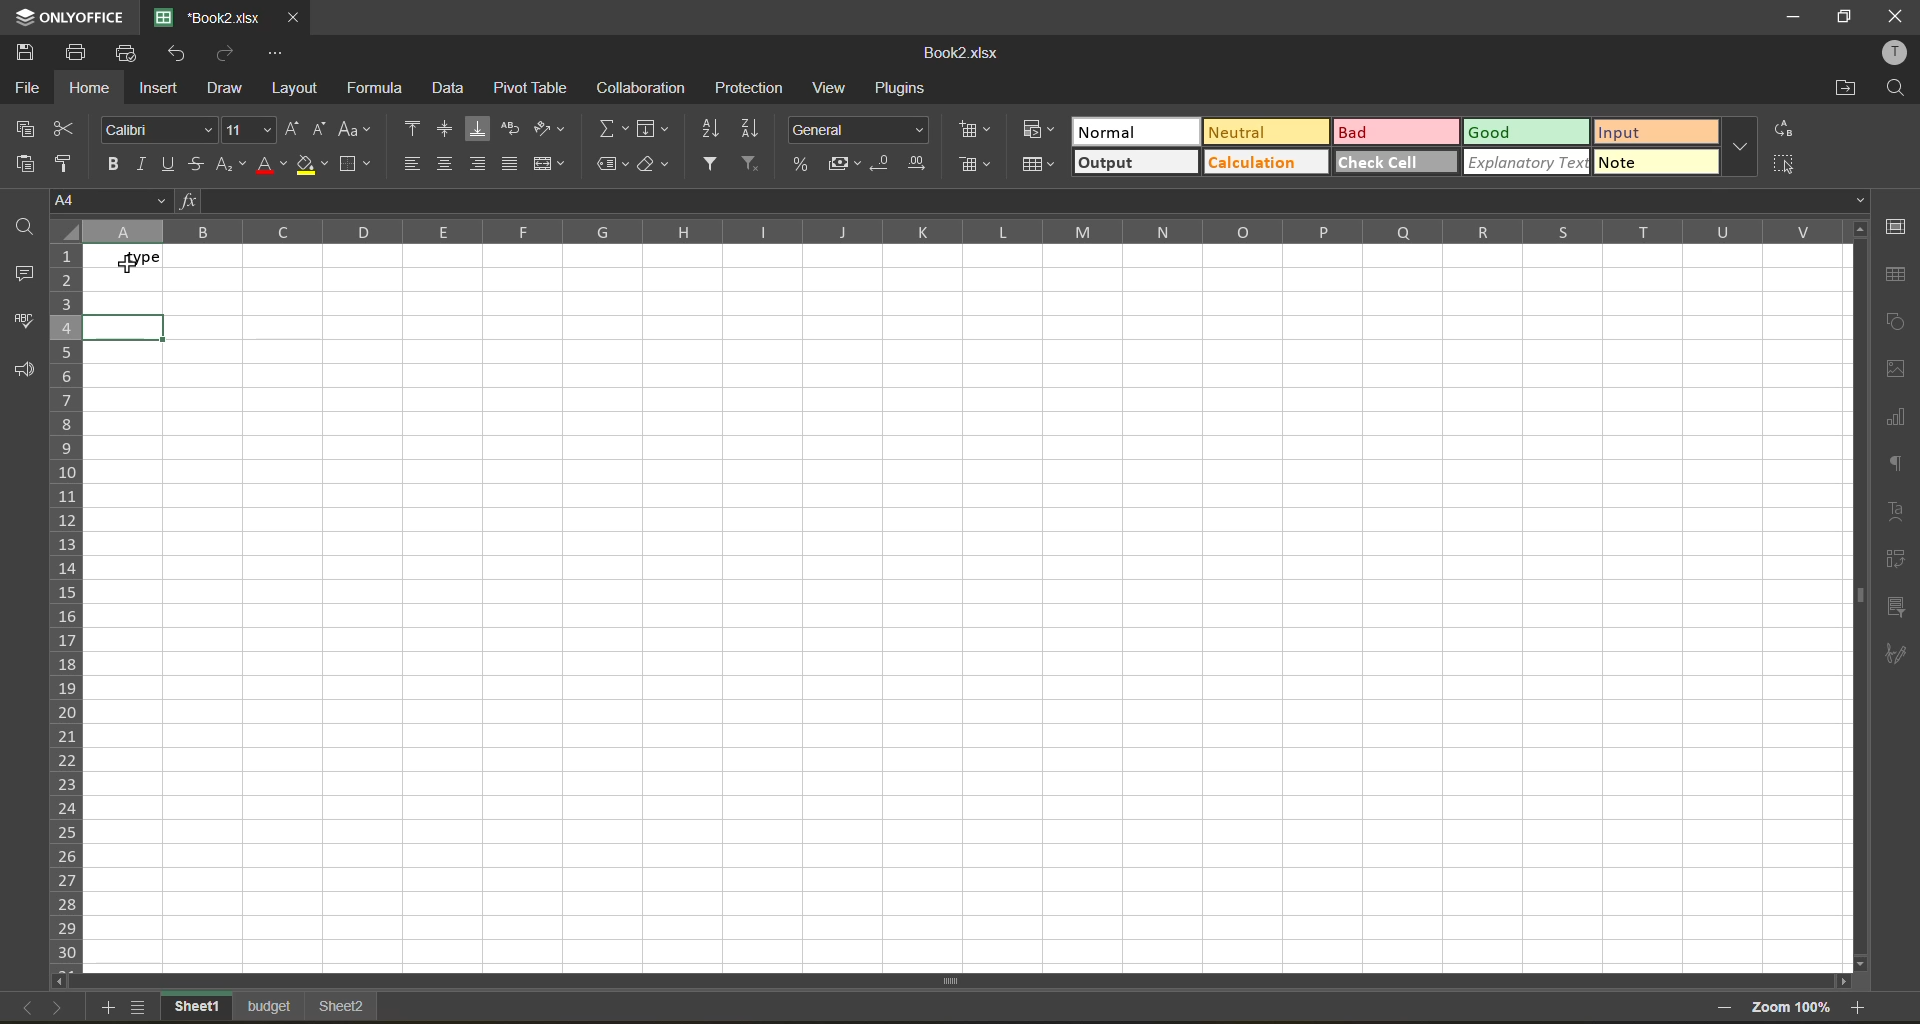 Image resolution: width=1920 pixels, height=1024 pixels. I want to click on conditional formatting, so click(1041, 131).